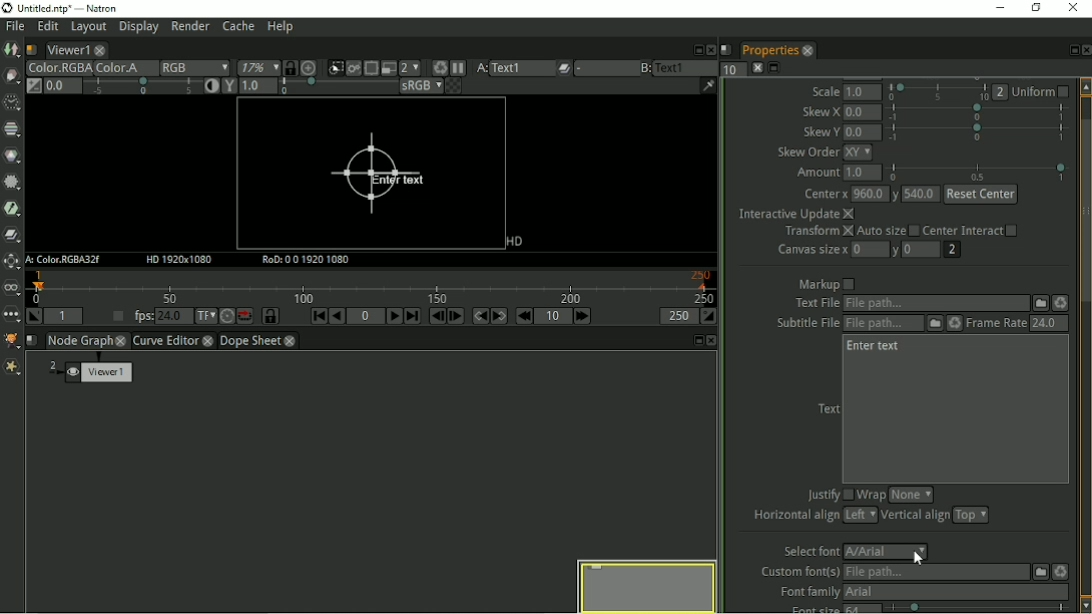 This screenshot has width=1092, height=614. What do you see at coordinates (807, 50) in the screenshot?
I see `close` at bounding box center [807, 50].